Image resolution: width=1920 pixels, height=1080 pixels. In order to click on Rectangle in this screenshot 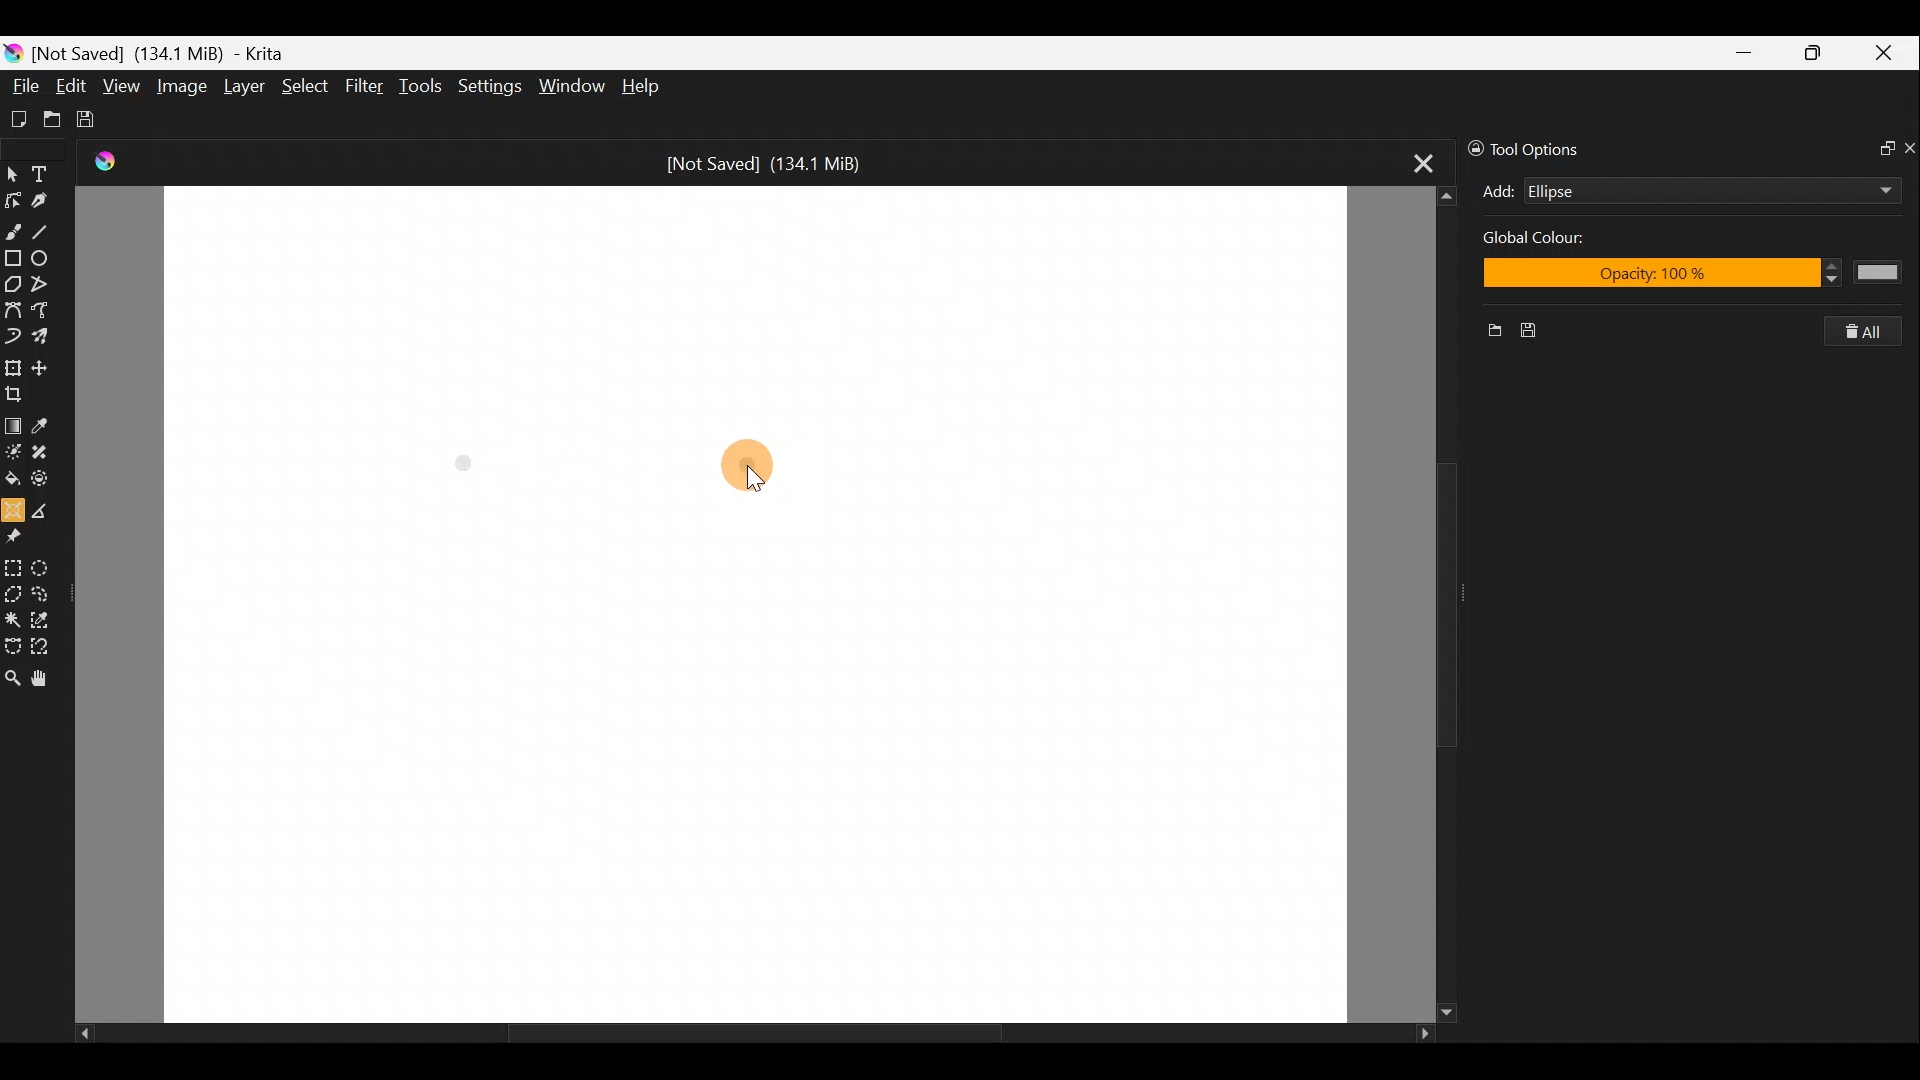, I will do `click(12, 258)`.